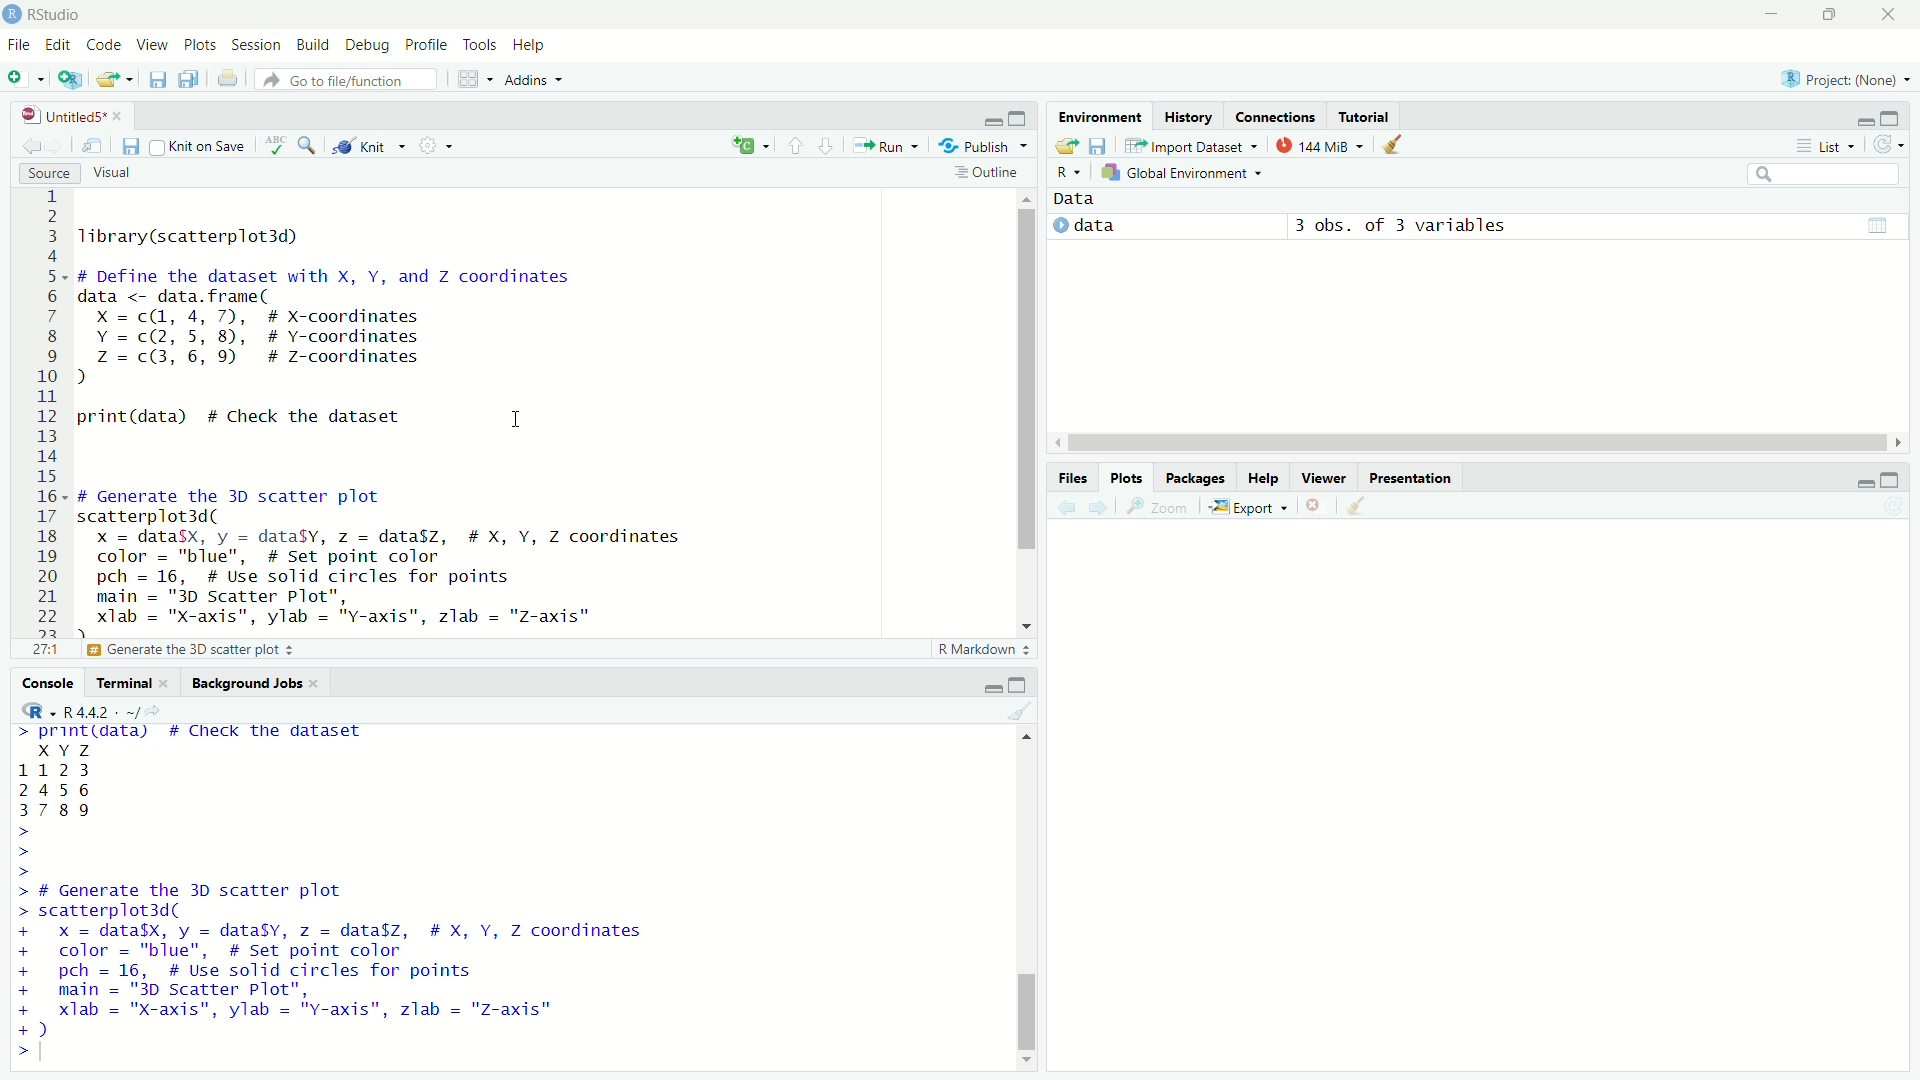  I want to click on Remove current plot, so click(1314, 505).